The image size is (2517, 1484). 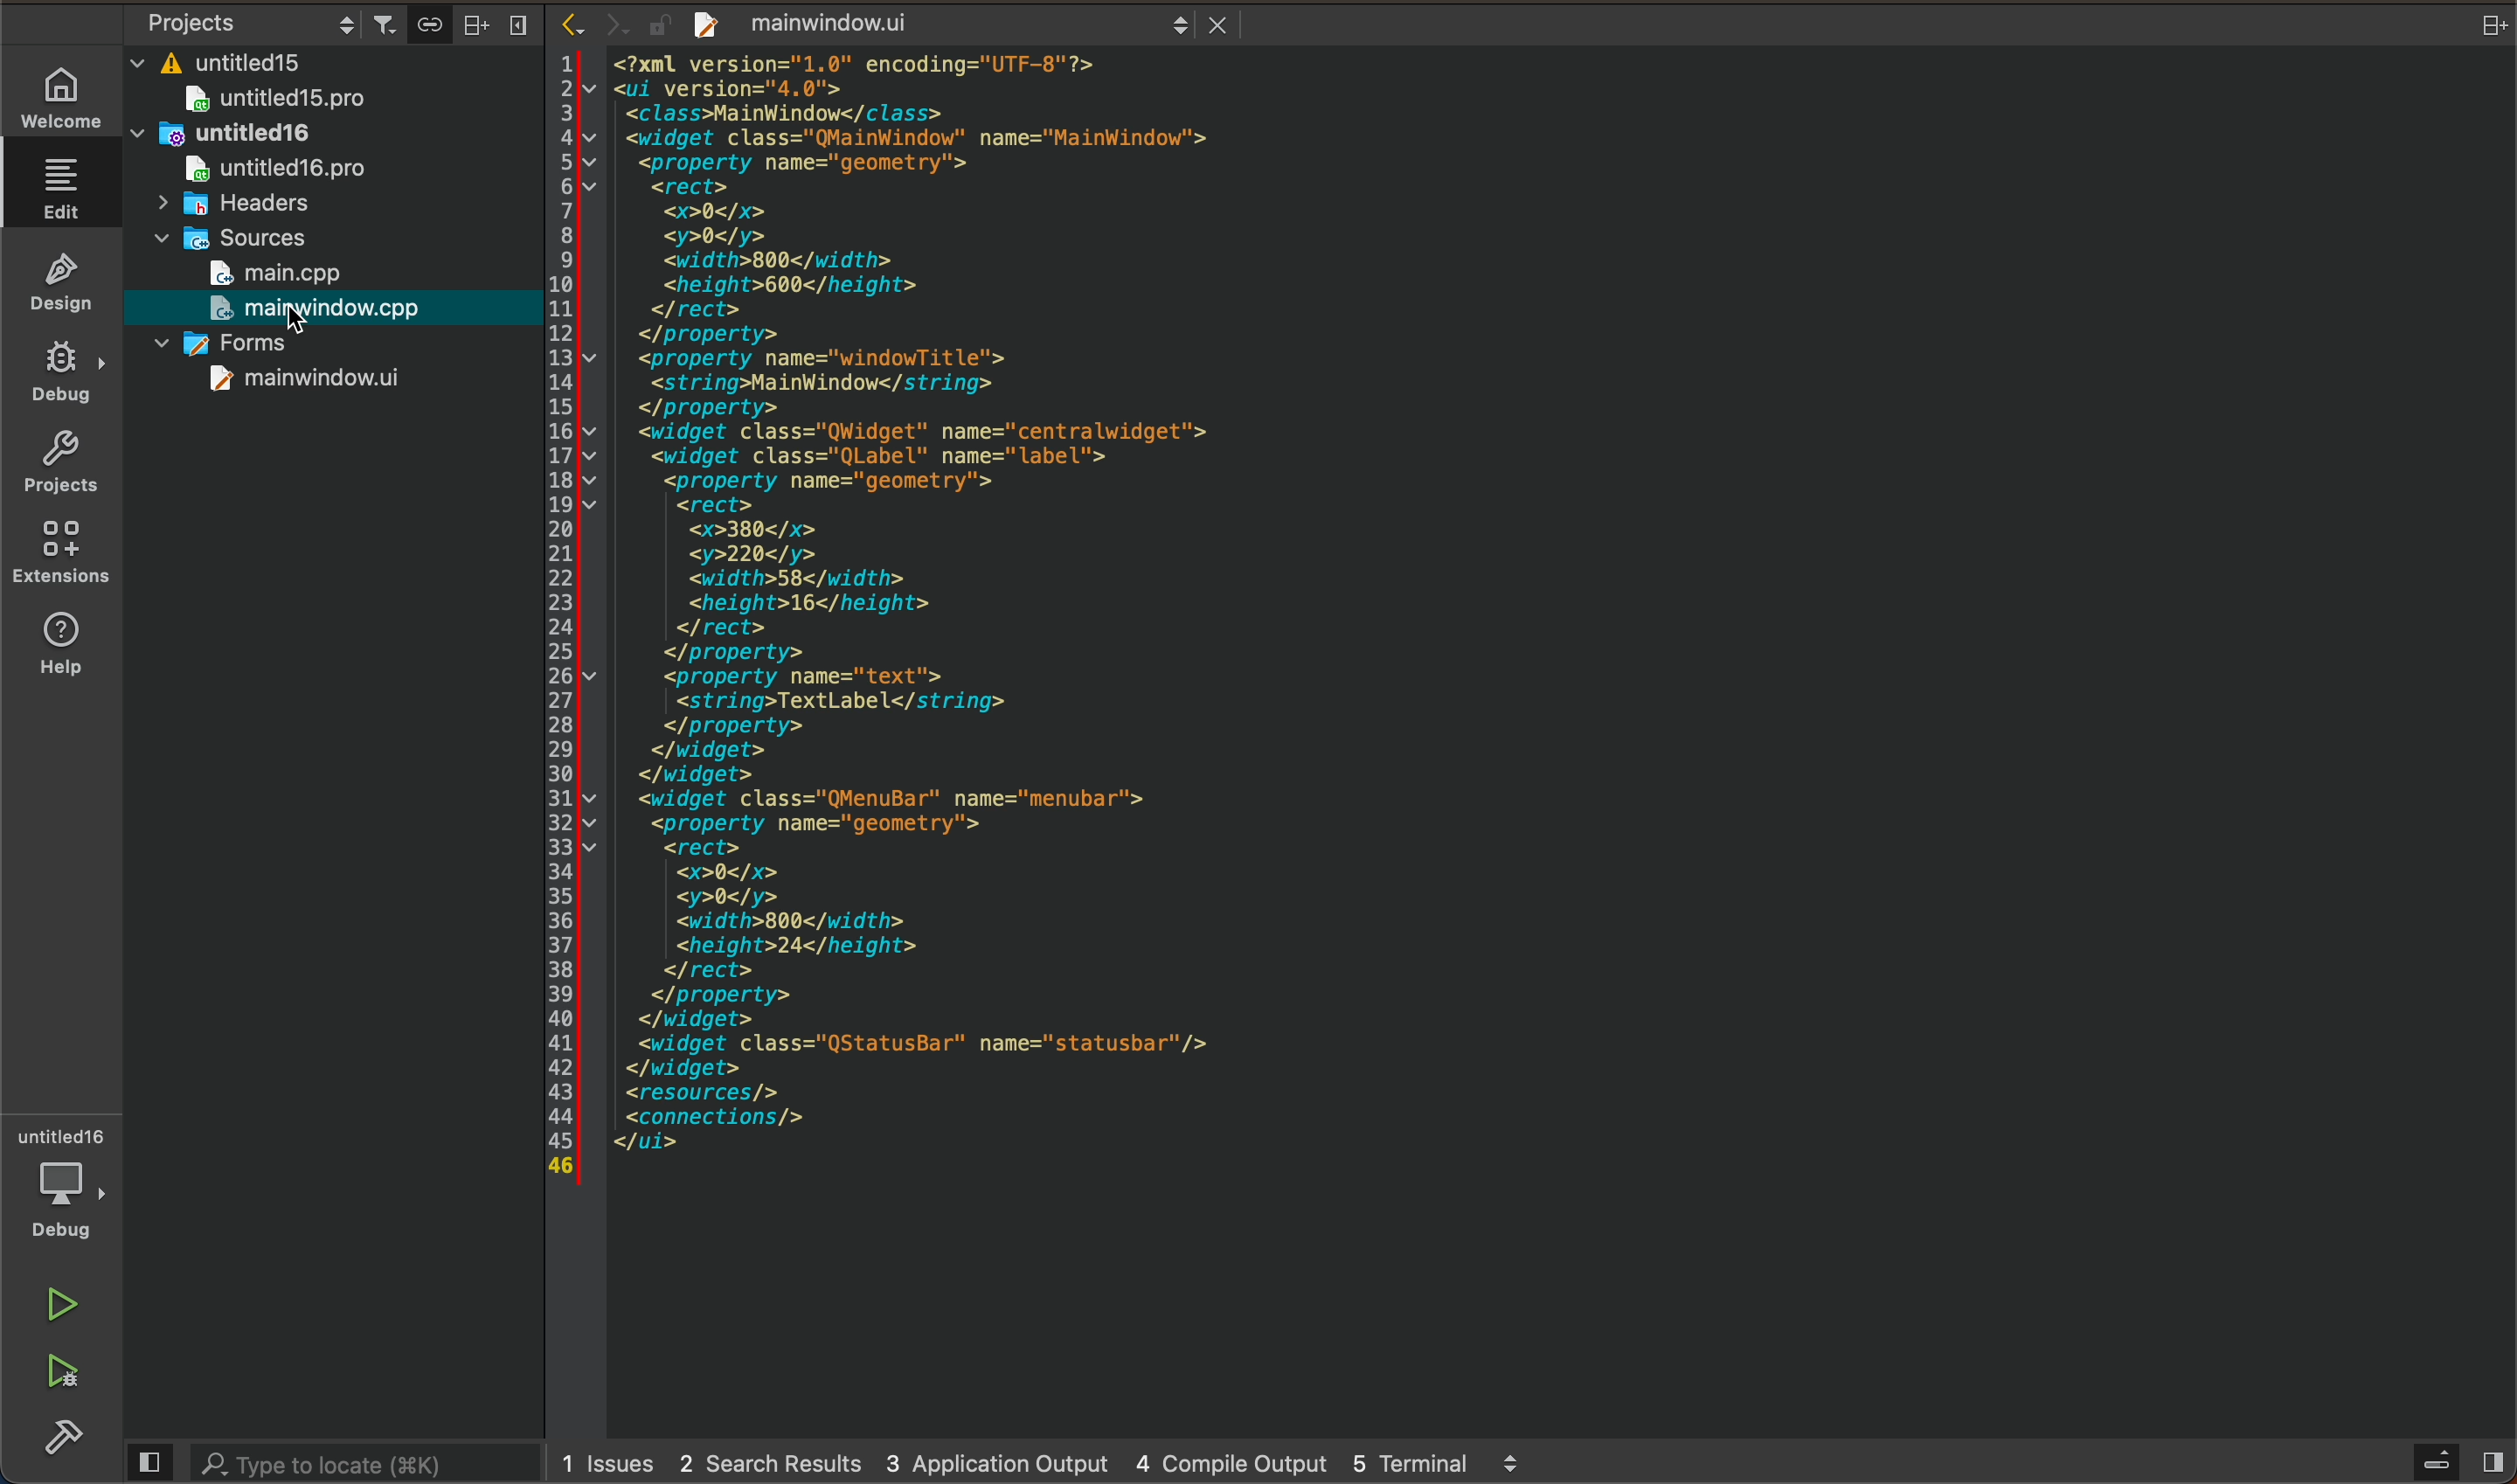 I want to click on debug, so click(x=57, y=369).